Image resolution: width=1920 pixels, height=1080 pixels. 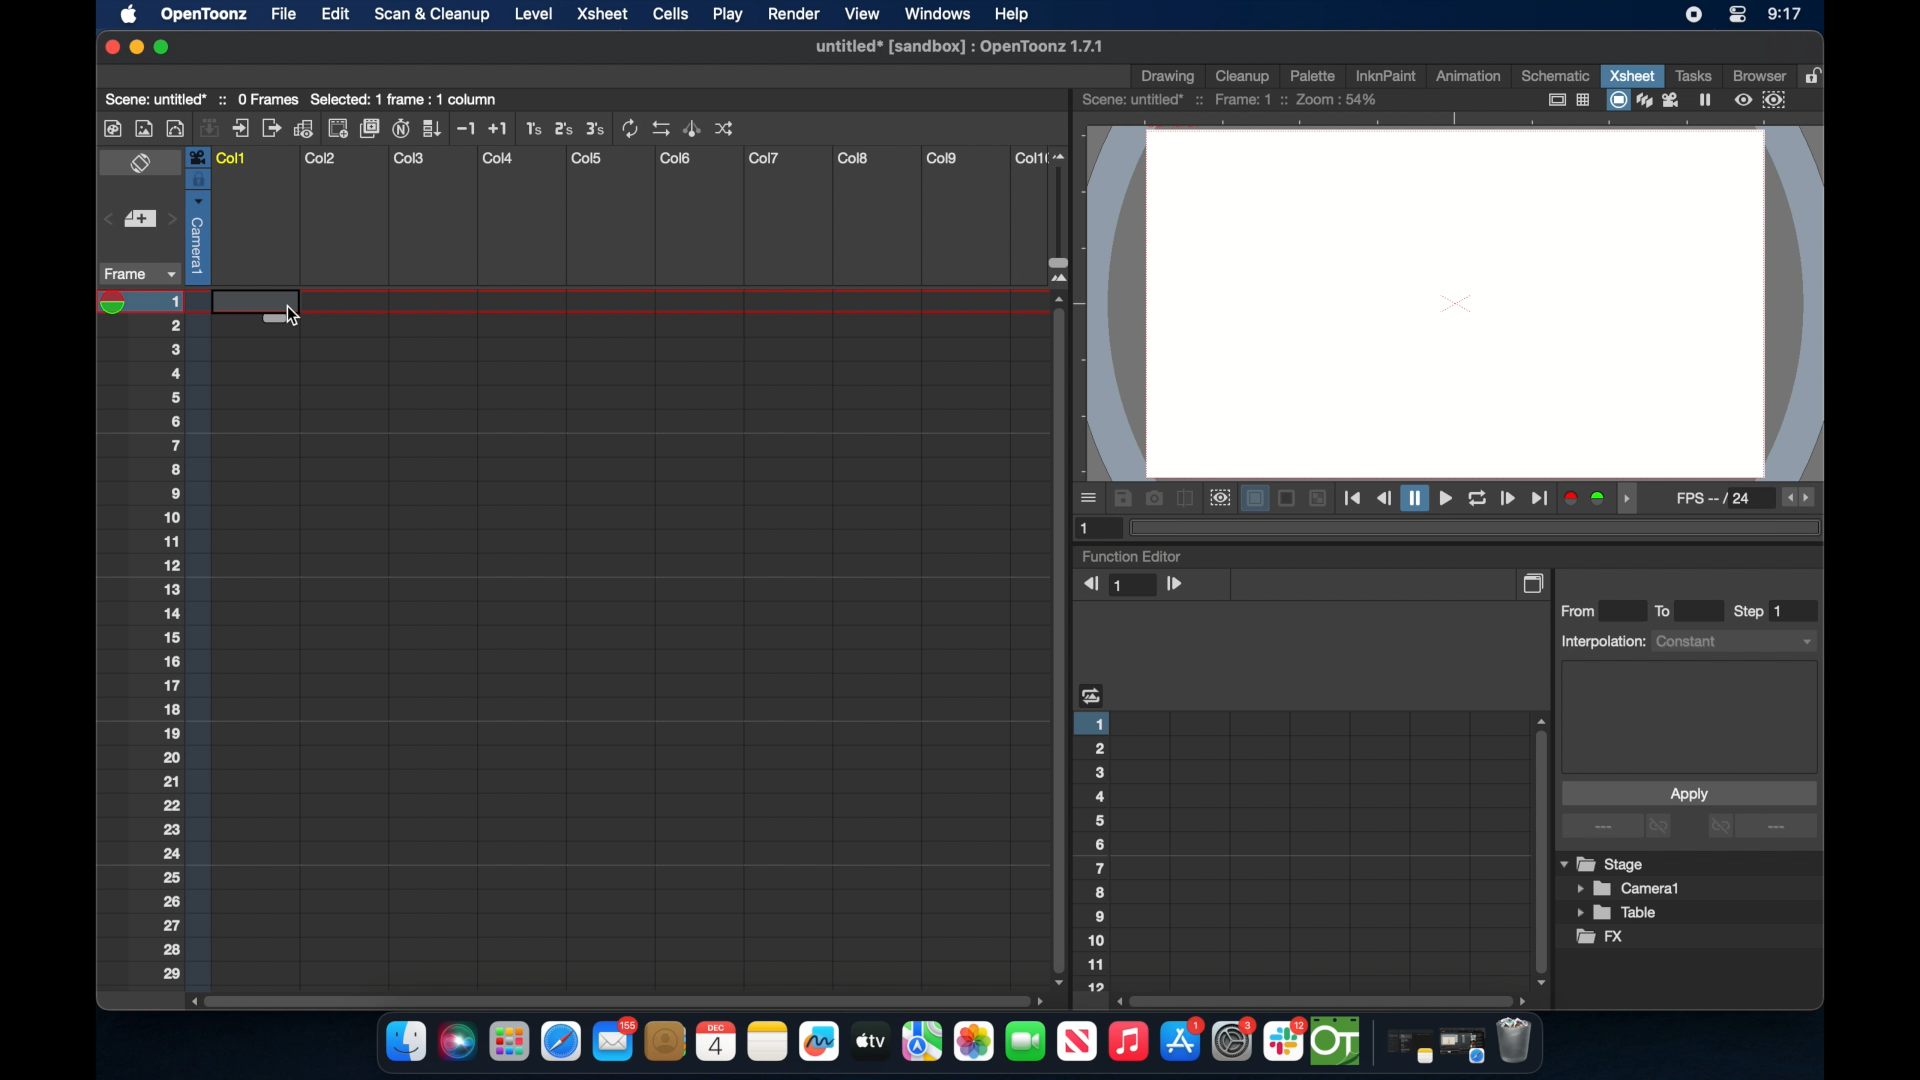 What do you see at coordinates (108, 47) in the screenshot?
I see `close` at bounding box center [108, 47].